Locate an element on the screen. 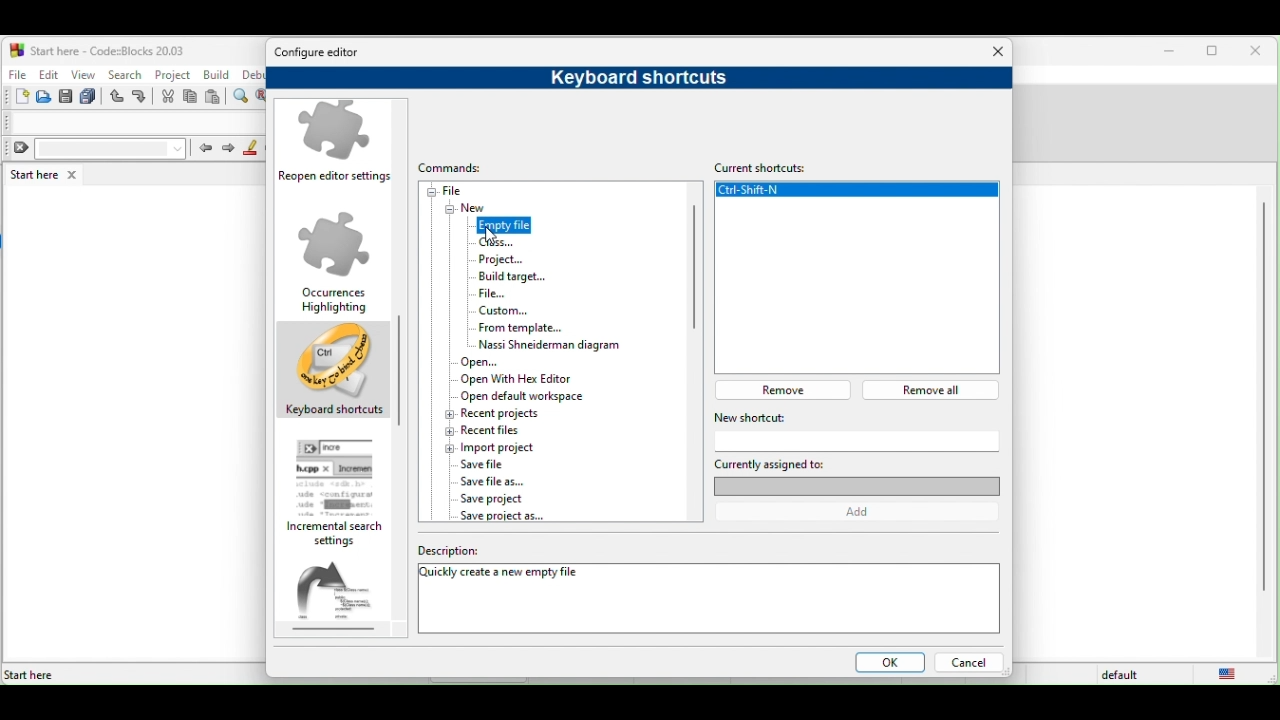  Ctrl+Shift+N is located at coordinates (856, 193).